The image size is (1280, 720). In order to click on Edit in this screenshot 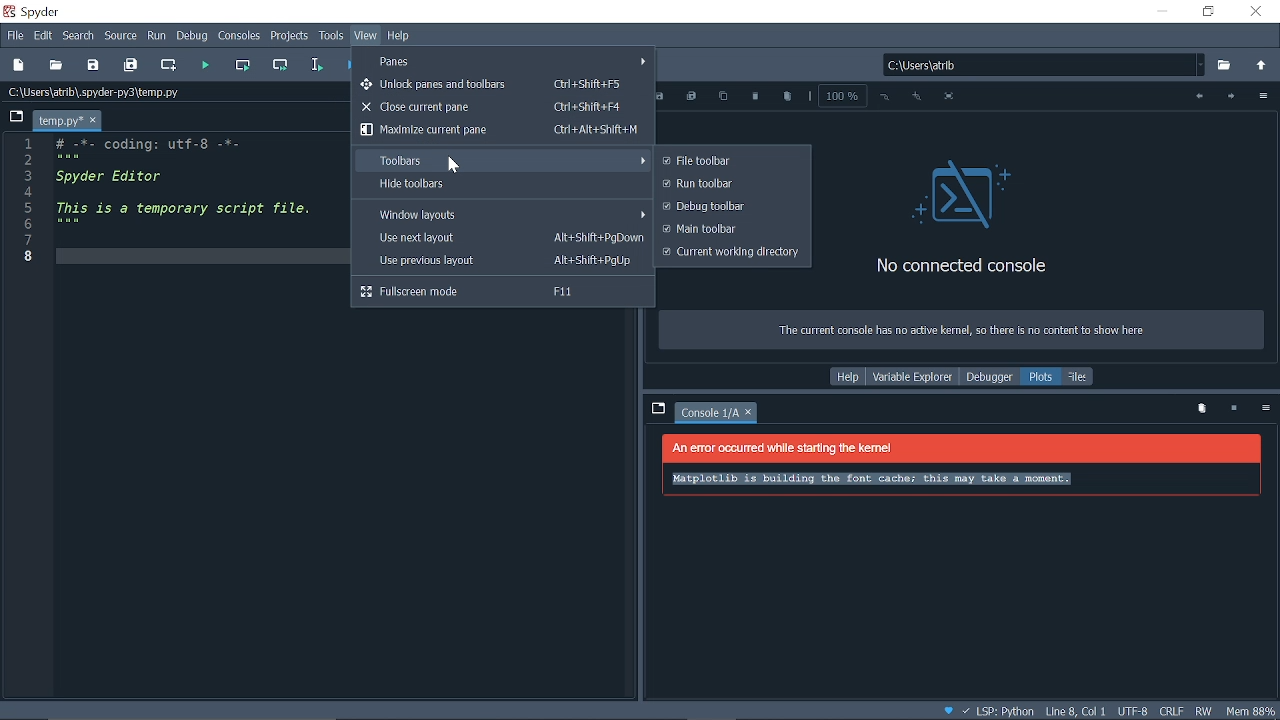, I will do `click(44, 34)`.